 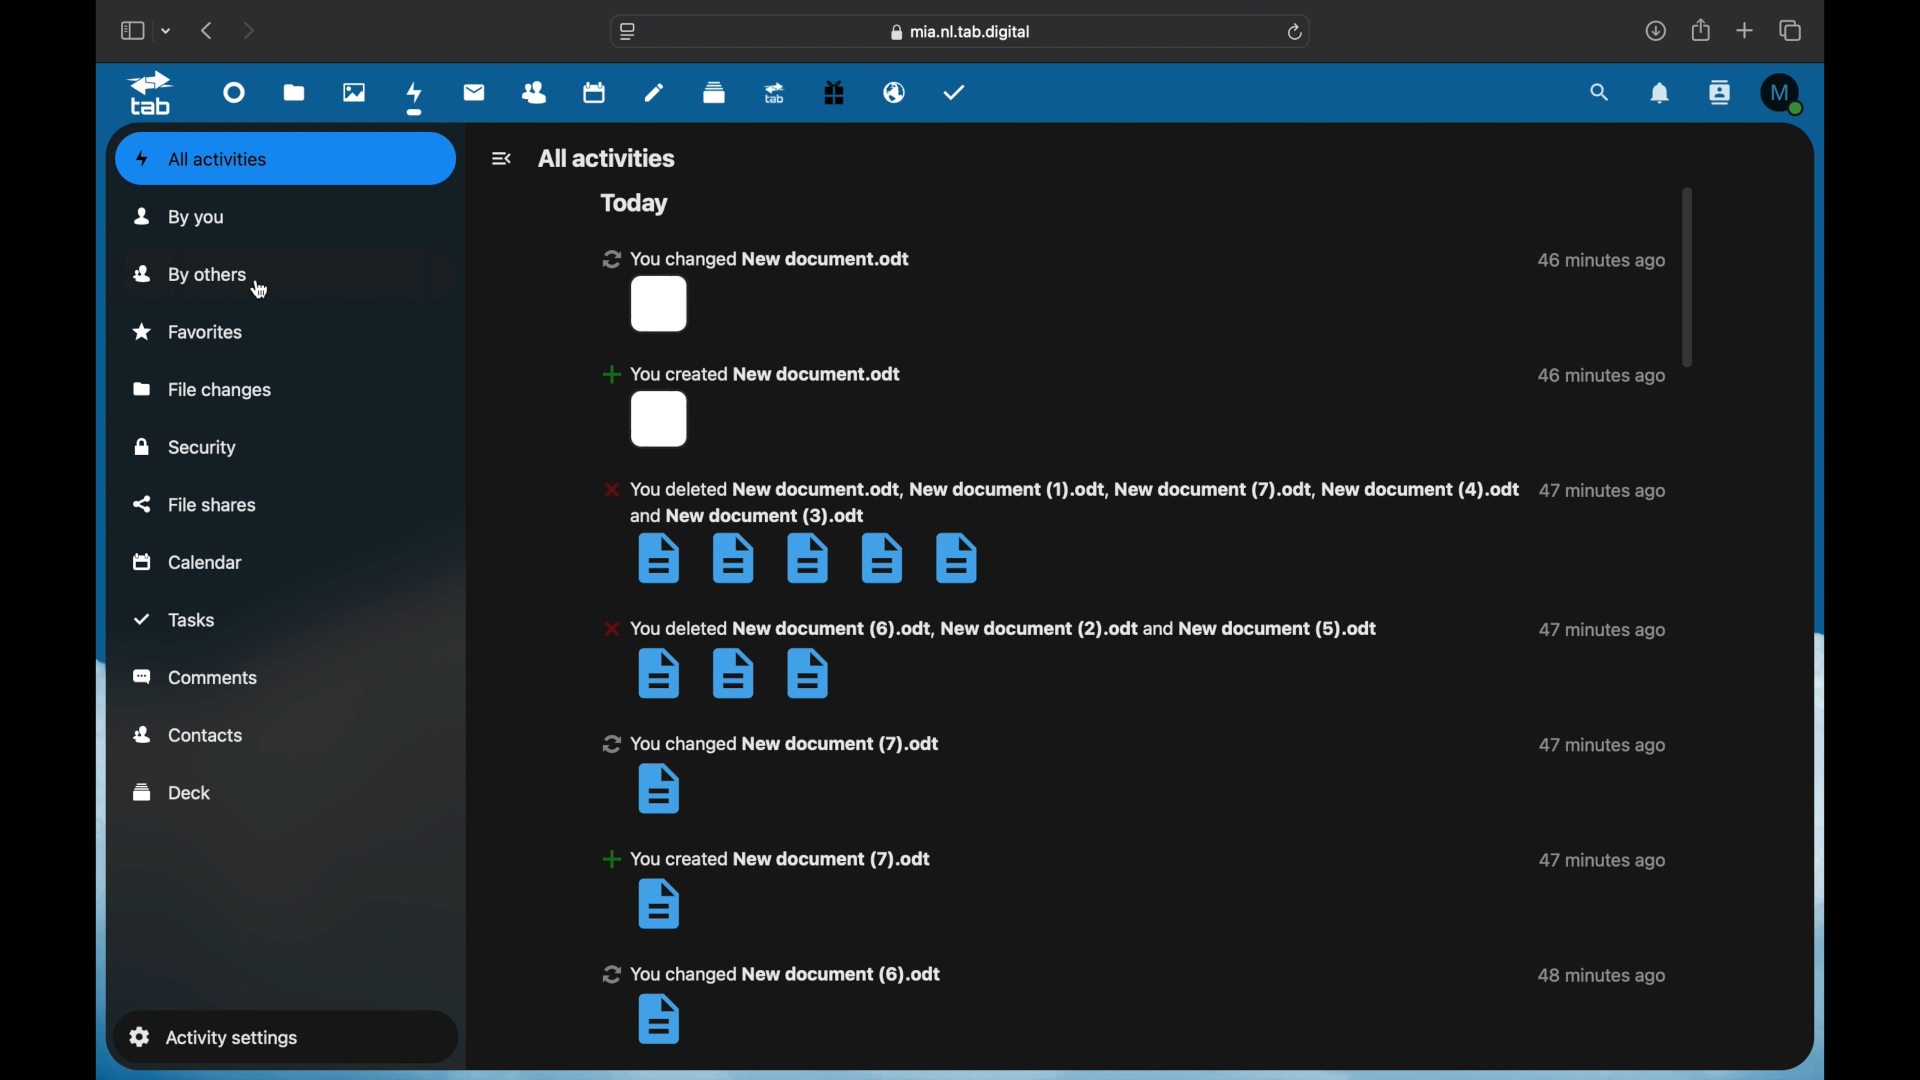 I want to click on tasks, so click(x=175, y=620).